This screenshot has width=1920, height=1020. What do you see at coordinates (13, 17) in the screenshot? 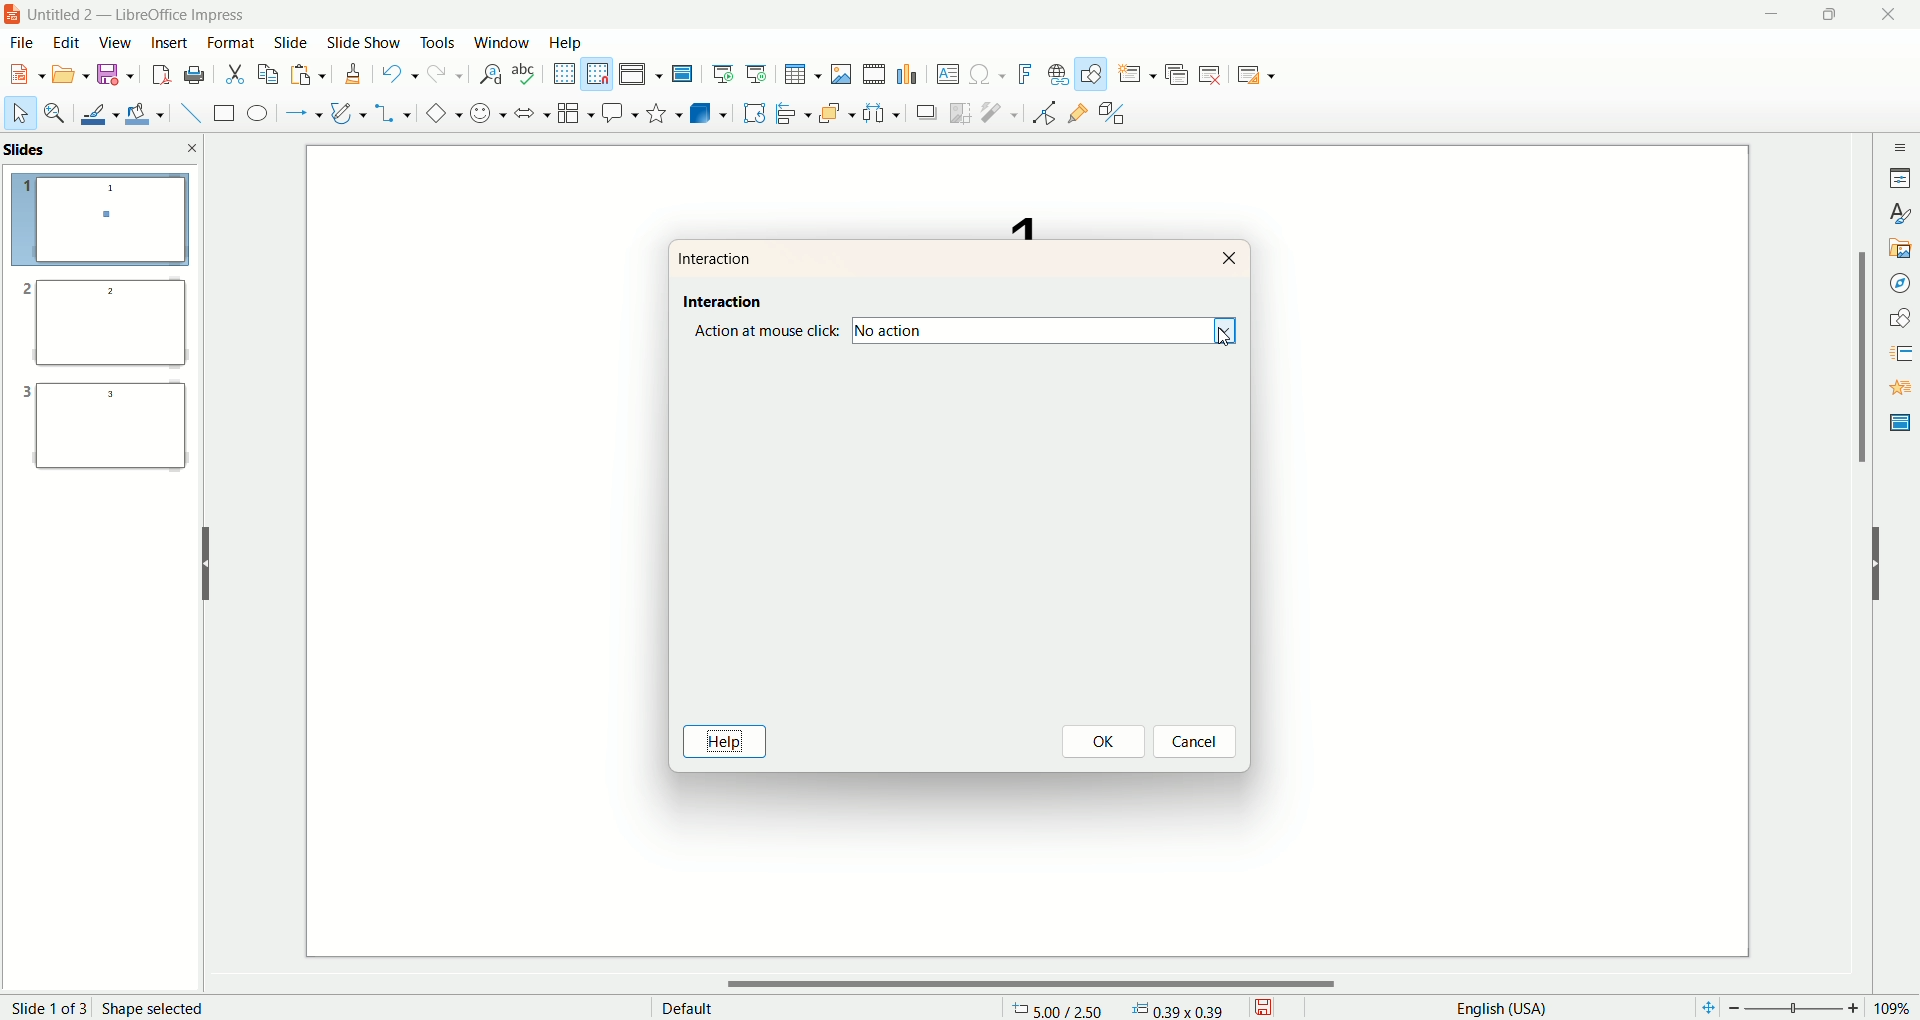
I see `logo` at bounding box center [13, 17].